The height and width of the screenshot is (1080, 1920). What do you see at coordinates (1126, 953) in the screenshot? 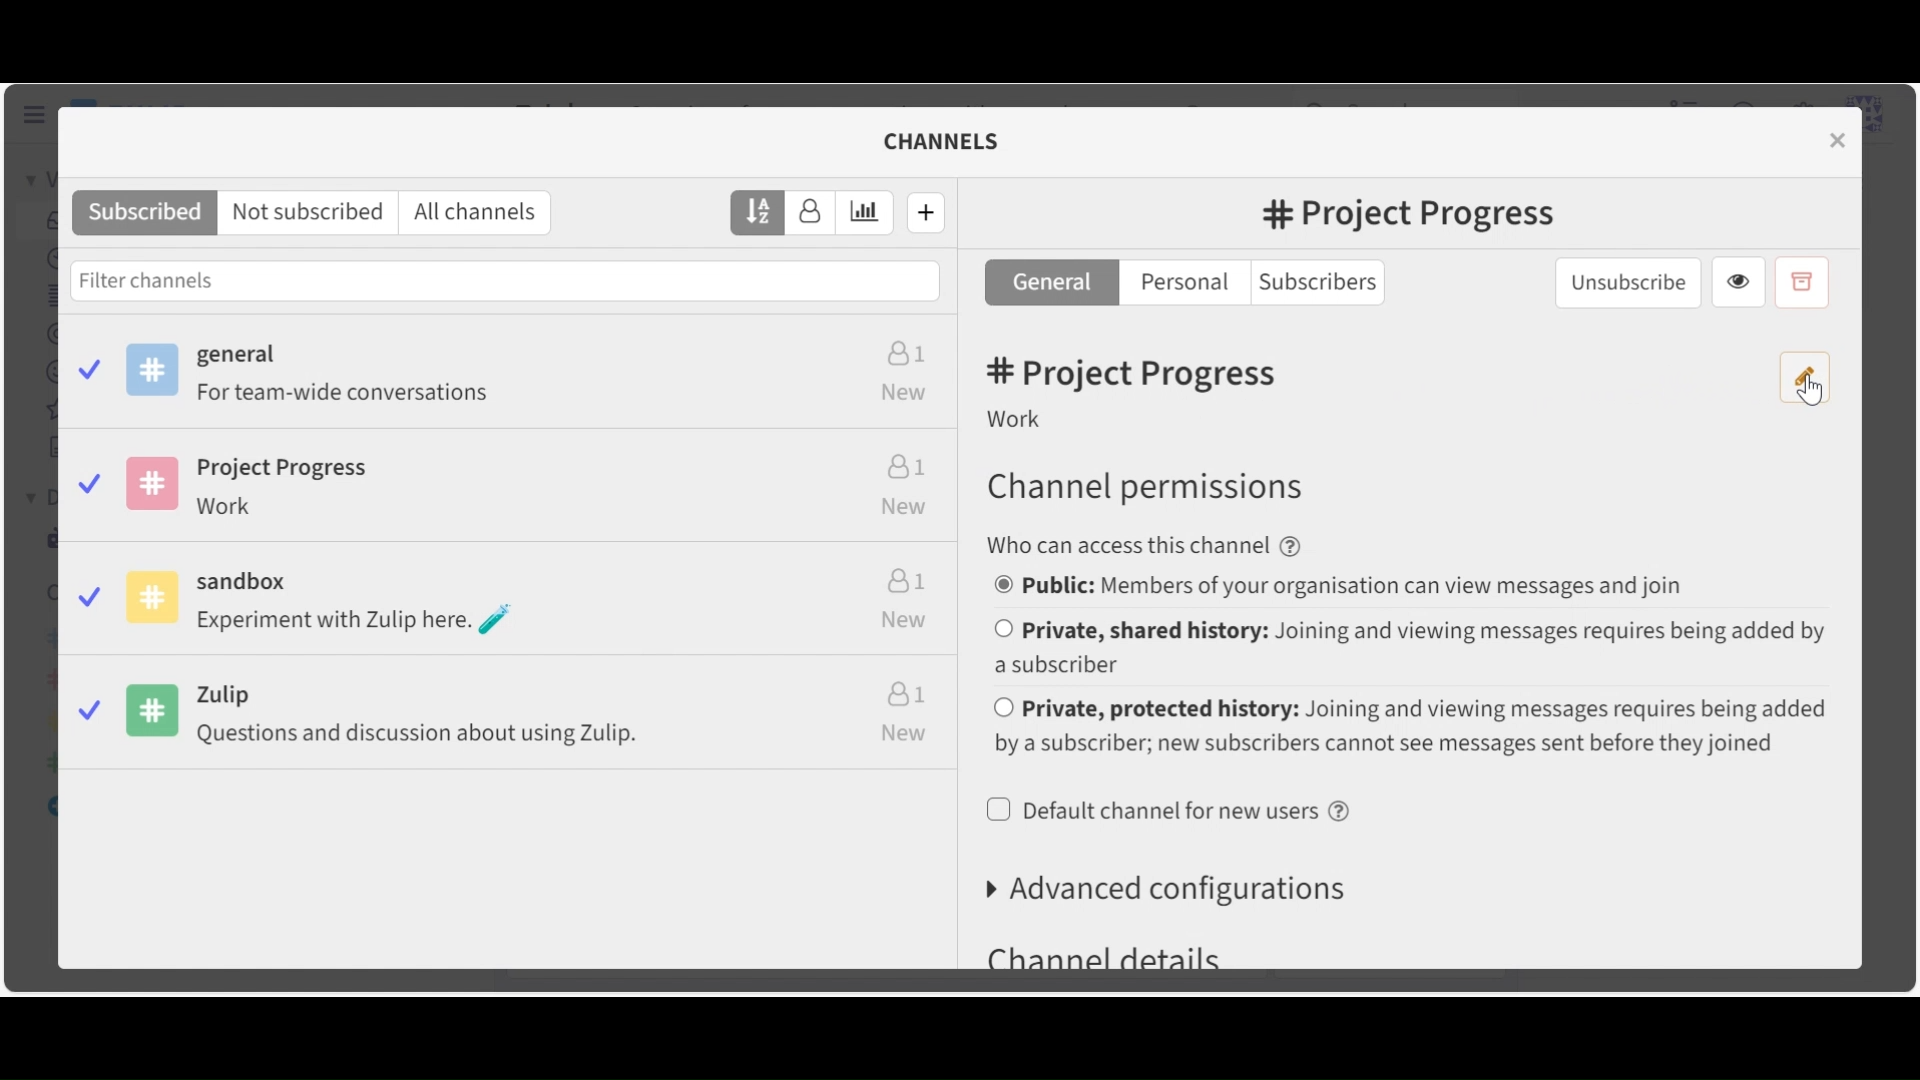
I see `channel details` at bounding box center [1126, 953].